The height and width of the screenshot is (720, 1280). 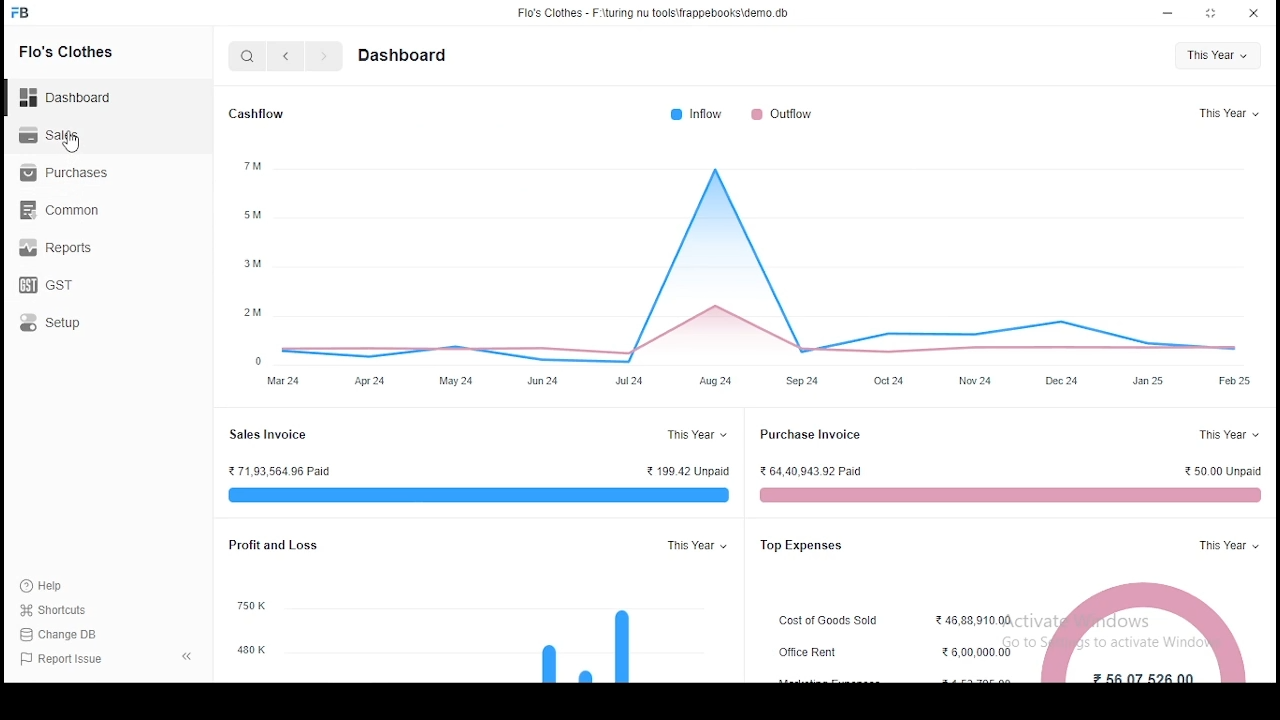 What do you see at coordinates (628, 380) in the screenshot?
I see `jul 24` at bounding box center [628, 380].